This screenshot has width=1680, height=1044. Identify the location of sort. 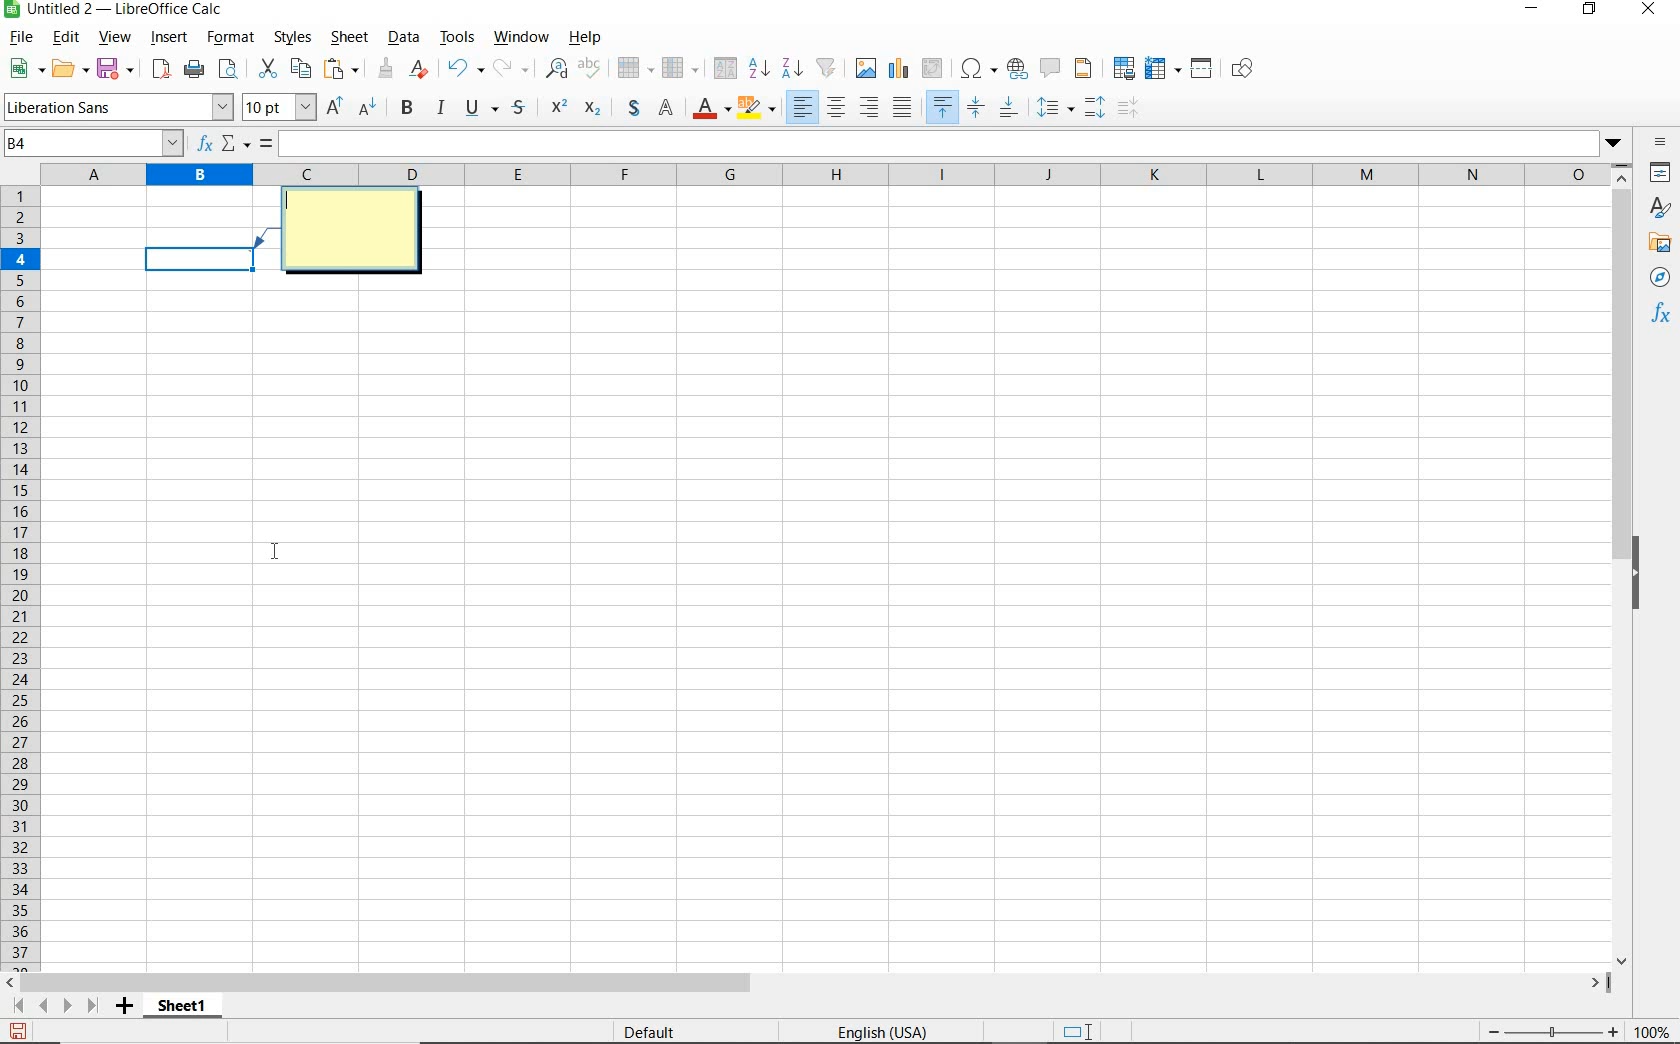
(724, 68).